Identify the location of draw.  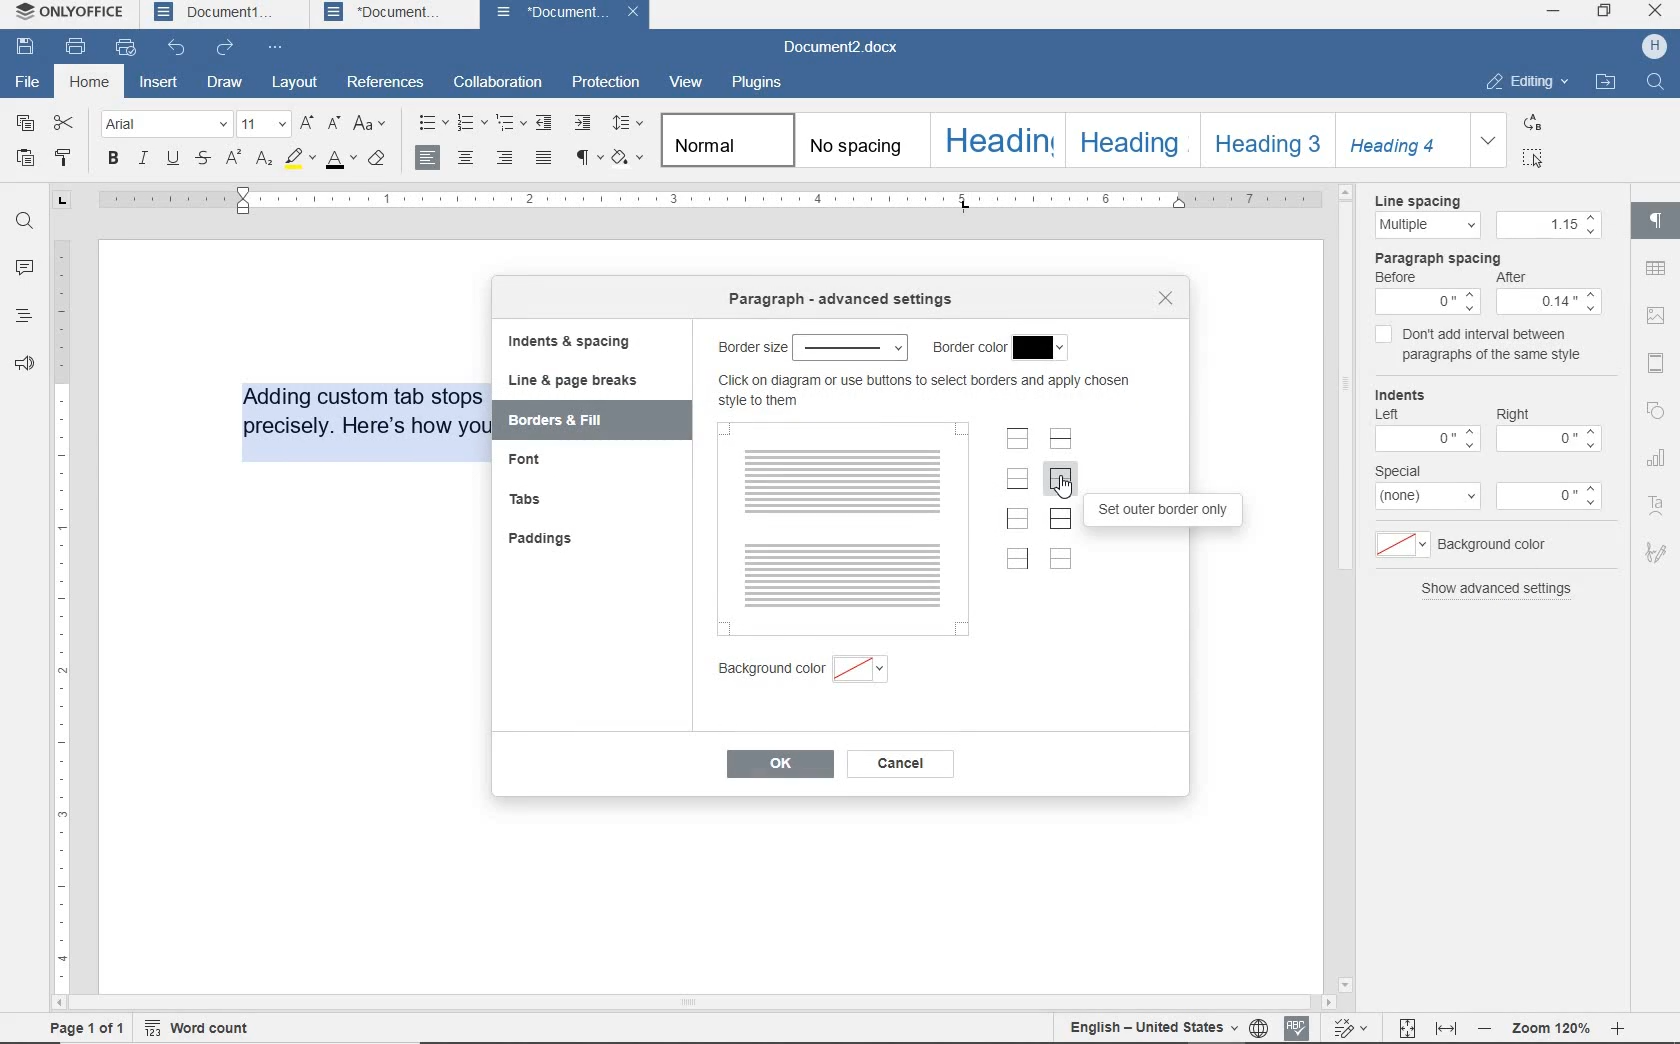
(225, 83).